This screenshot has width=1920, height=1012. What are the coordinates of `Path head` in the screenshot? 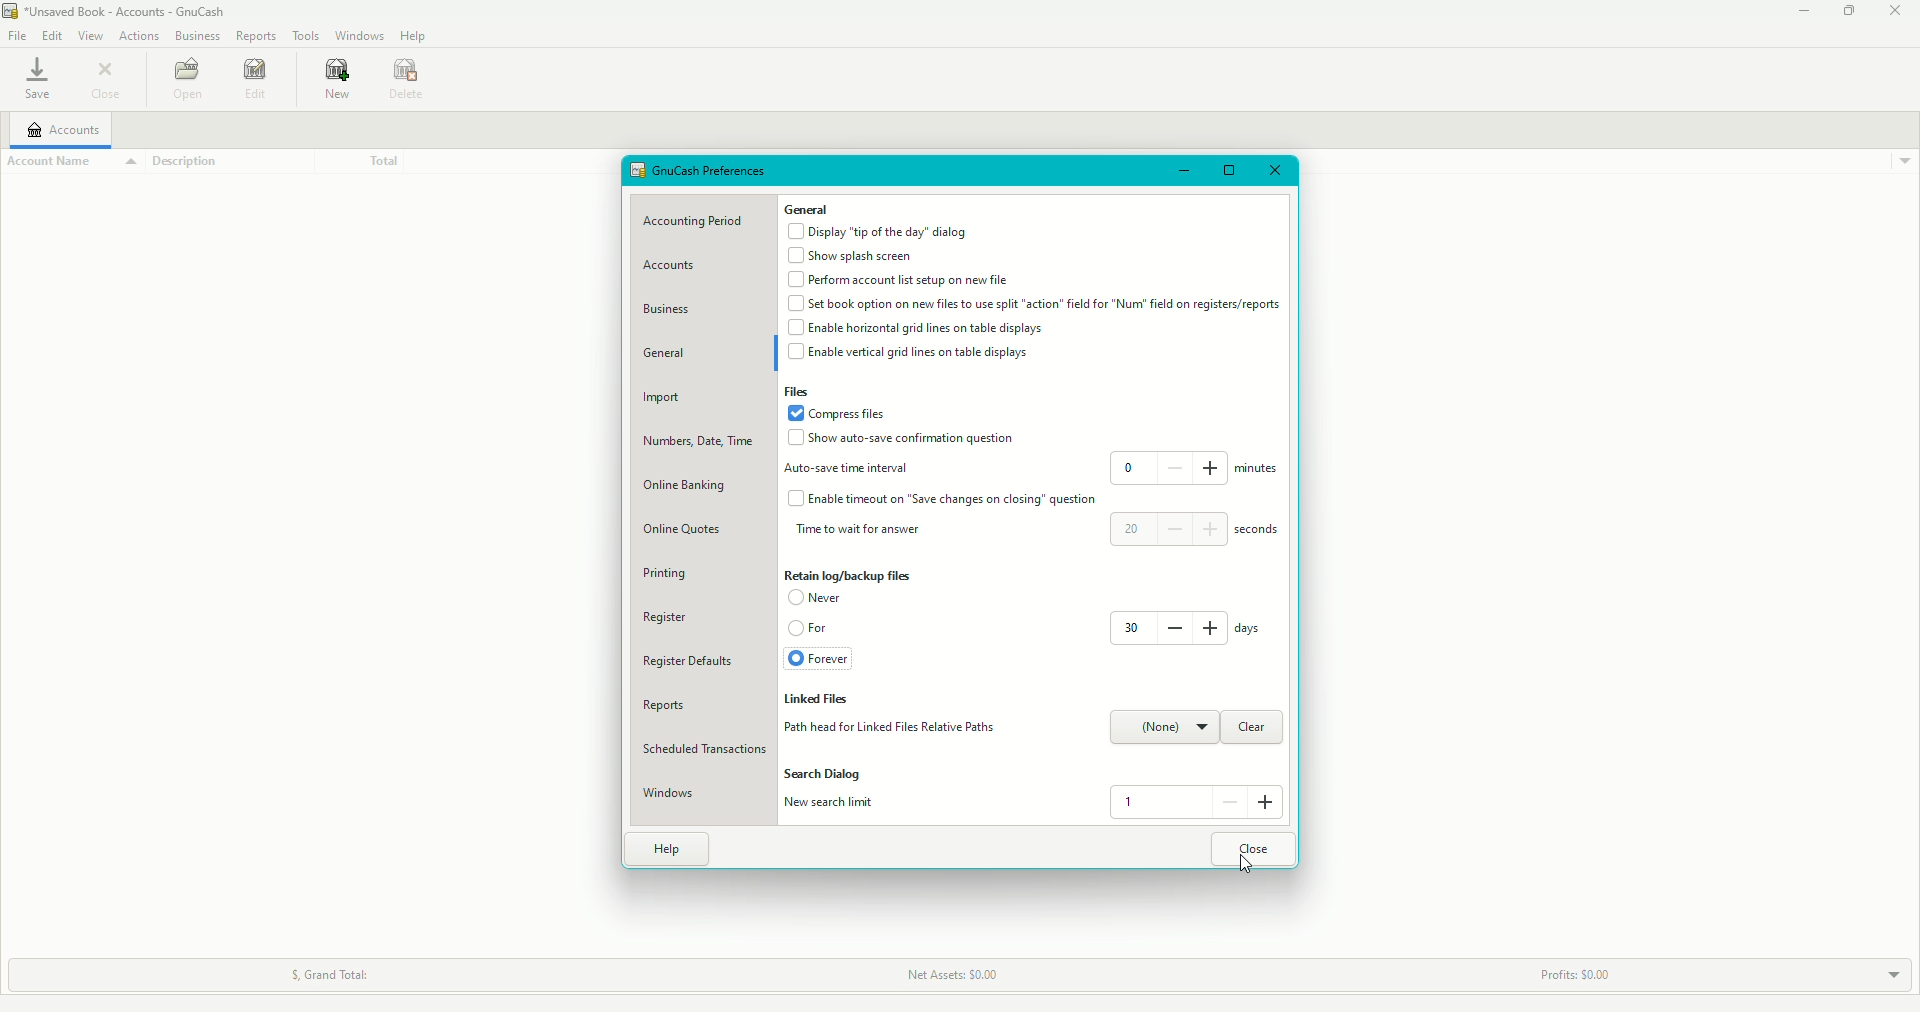 It's located at (888, 728).